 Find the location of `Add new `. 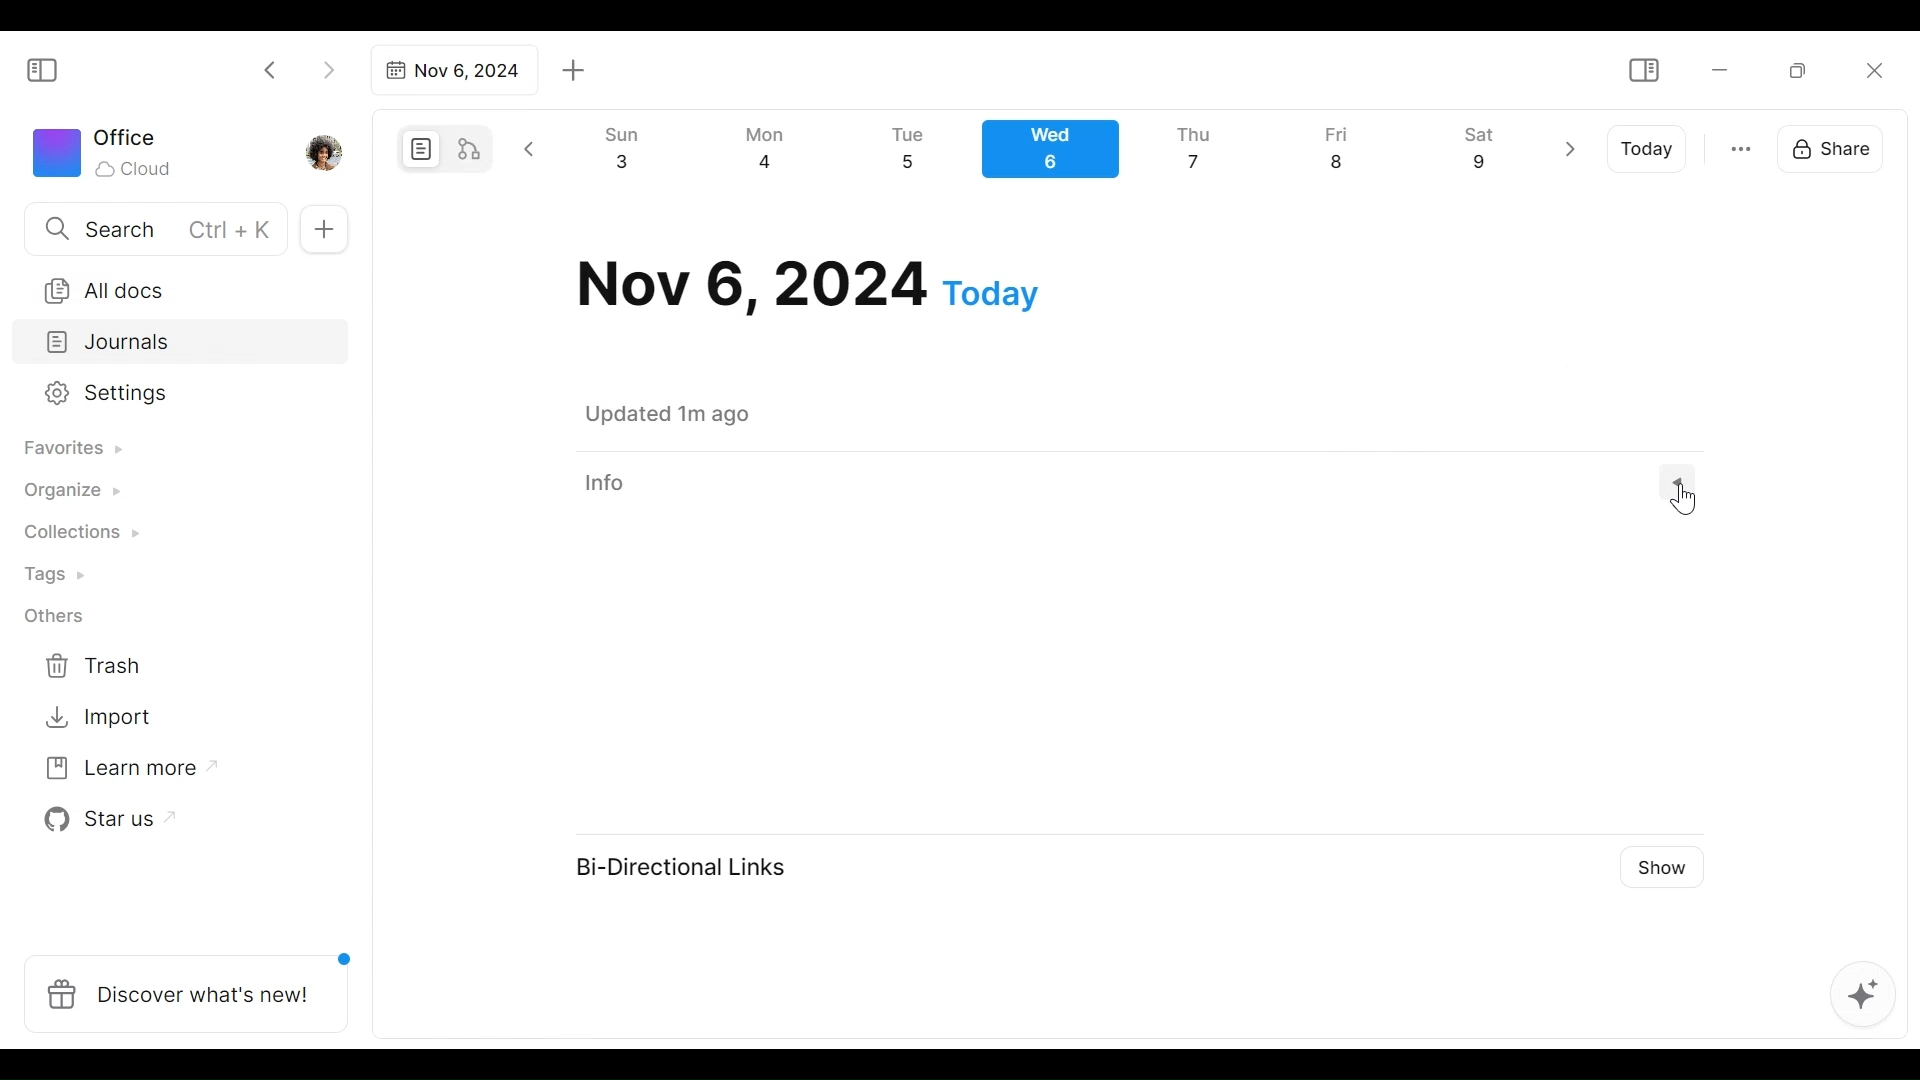

Add new  is located at coordinates (322, 230).